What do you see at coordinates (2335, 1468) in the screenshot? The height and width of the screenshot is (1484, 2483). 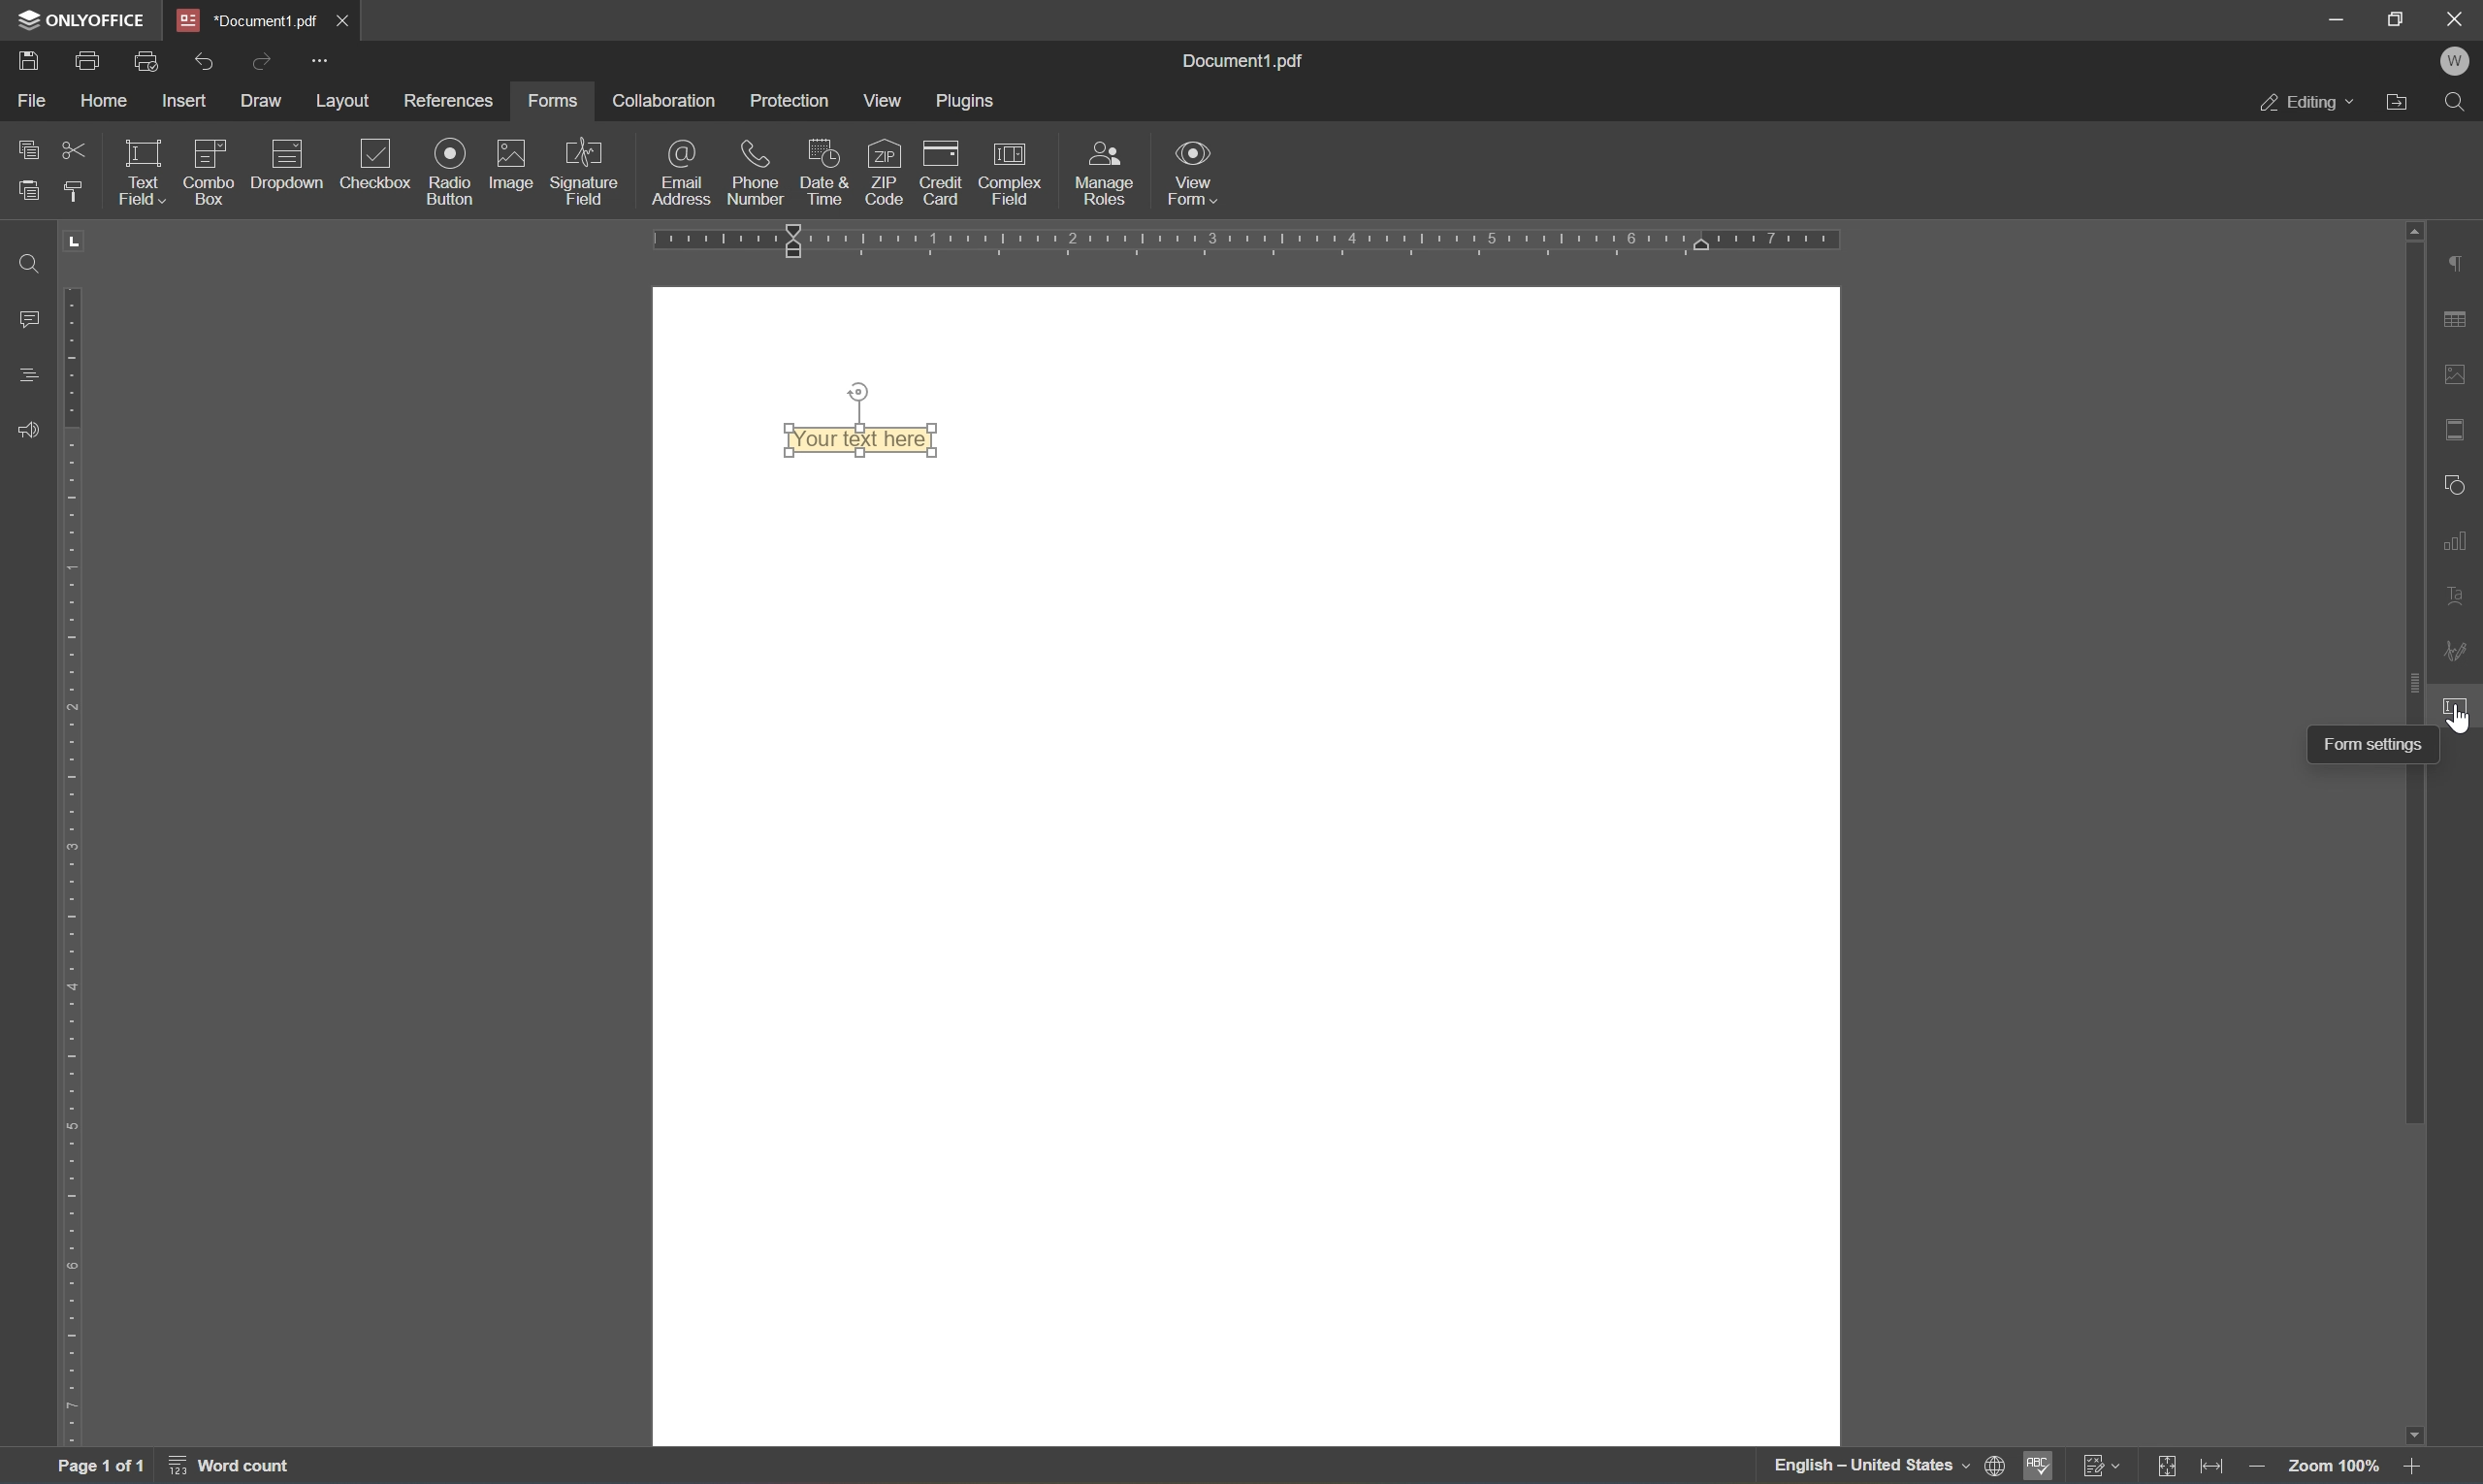 I see `zoom 100%` at bounding box center [2335, 1468].